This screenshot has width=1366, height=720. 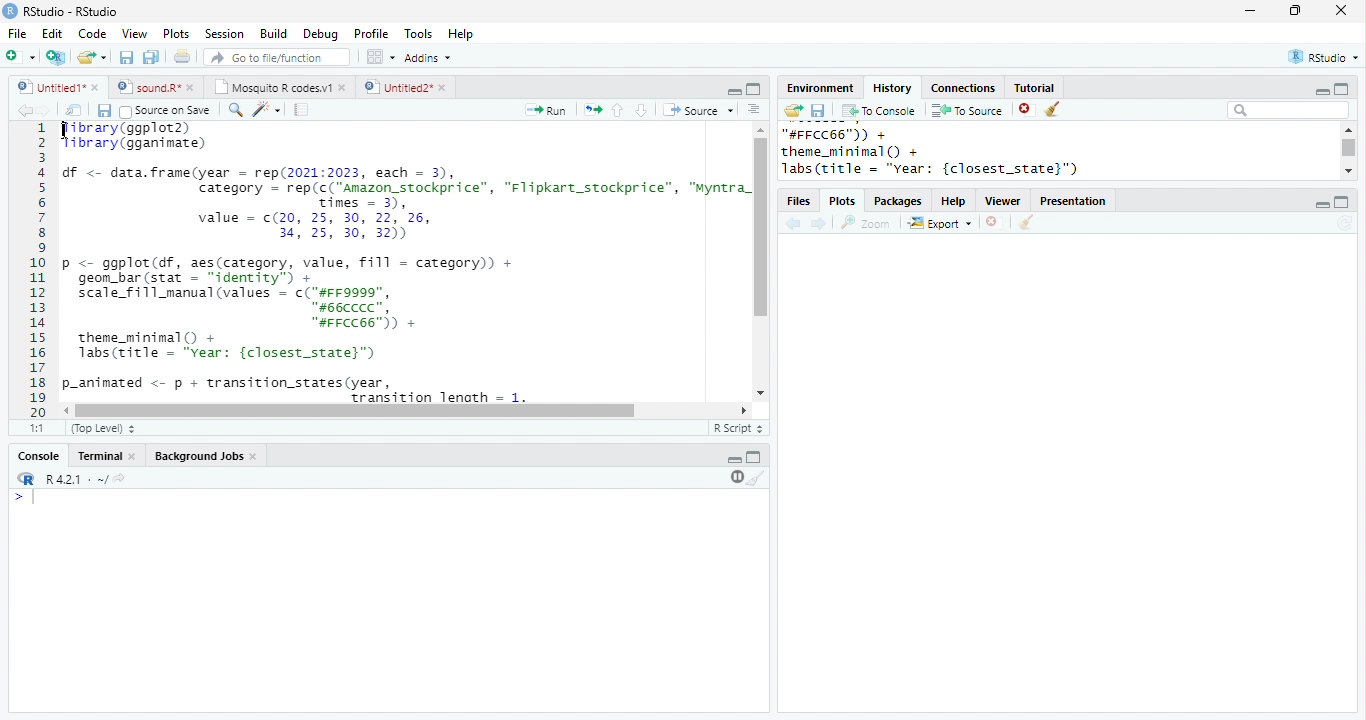 What do you see at coordinates (104, 110) in the screenshot?
I see `save` at bounding box center [104, 110].